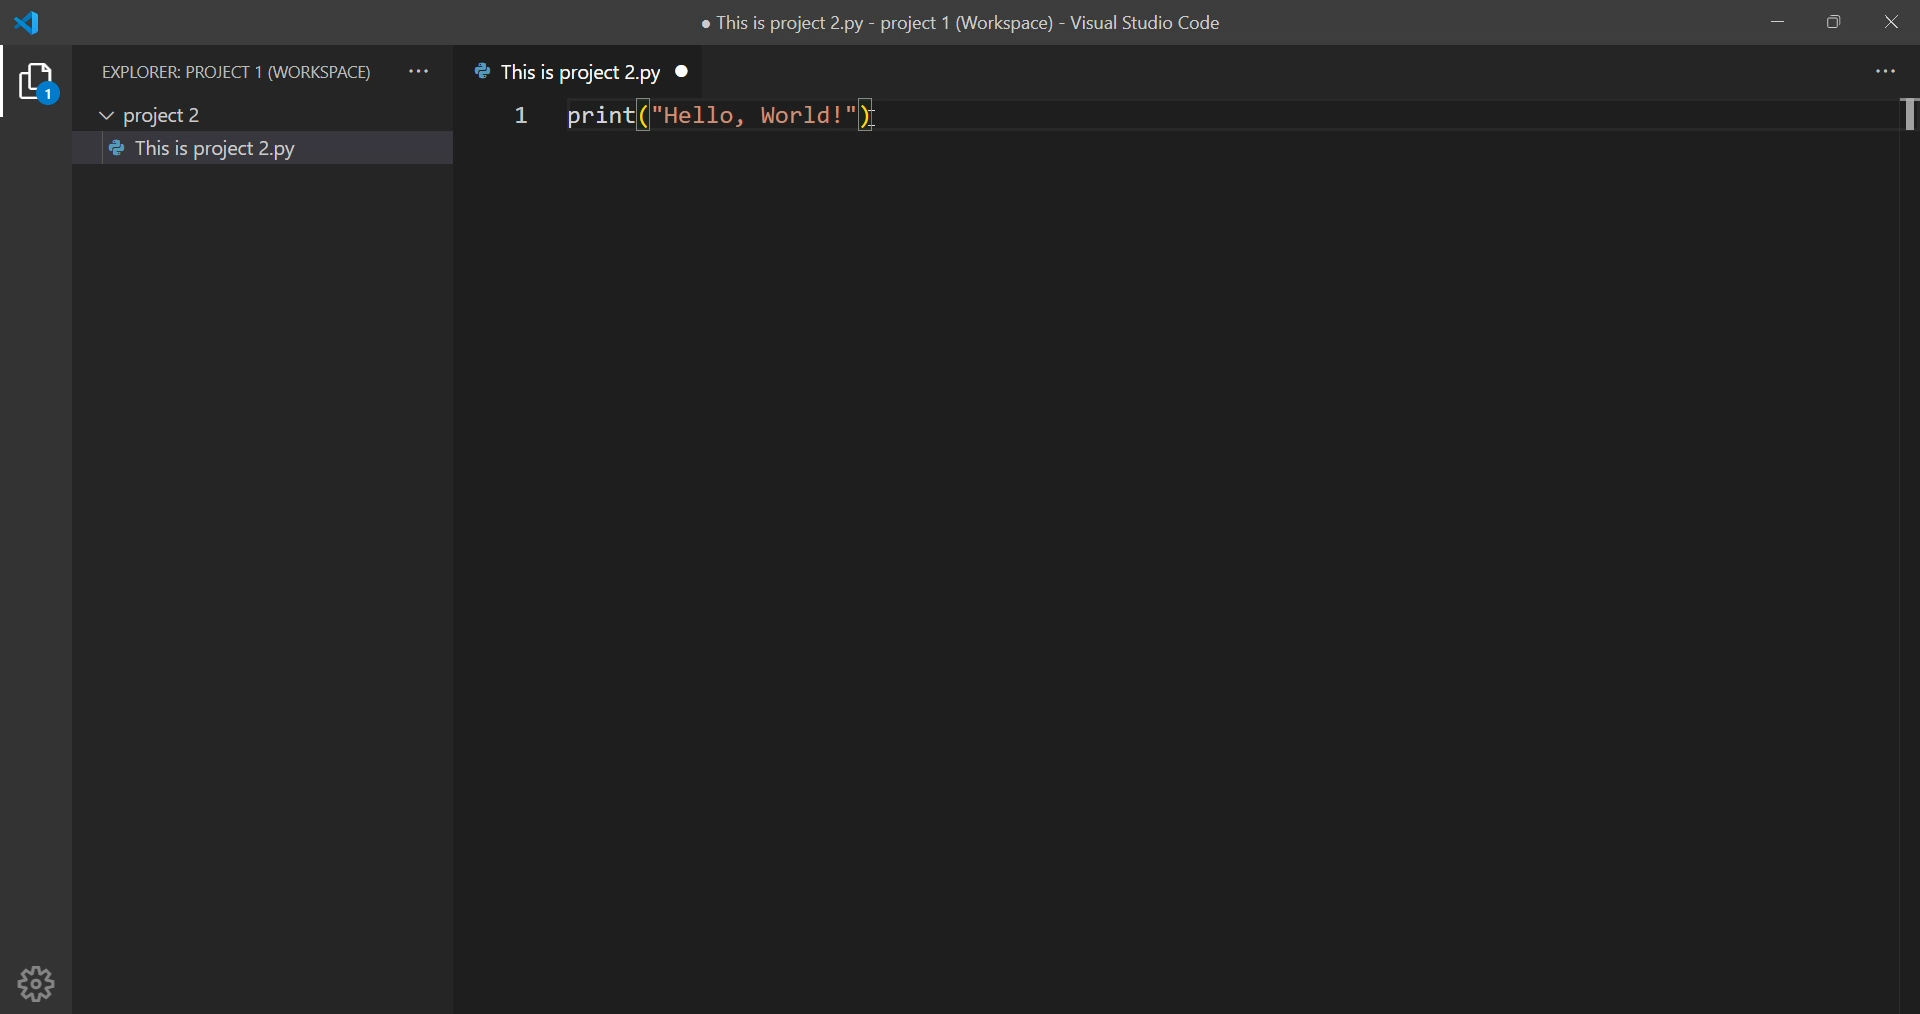  Describe the element at coordinates (1833, 22) in the screenshot. I see `maximize` at that location.